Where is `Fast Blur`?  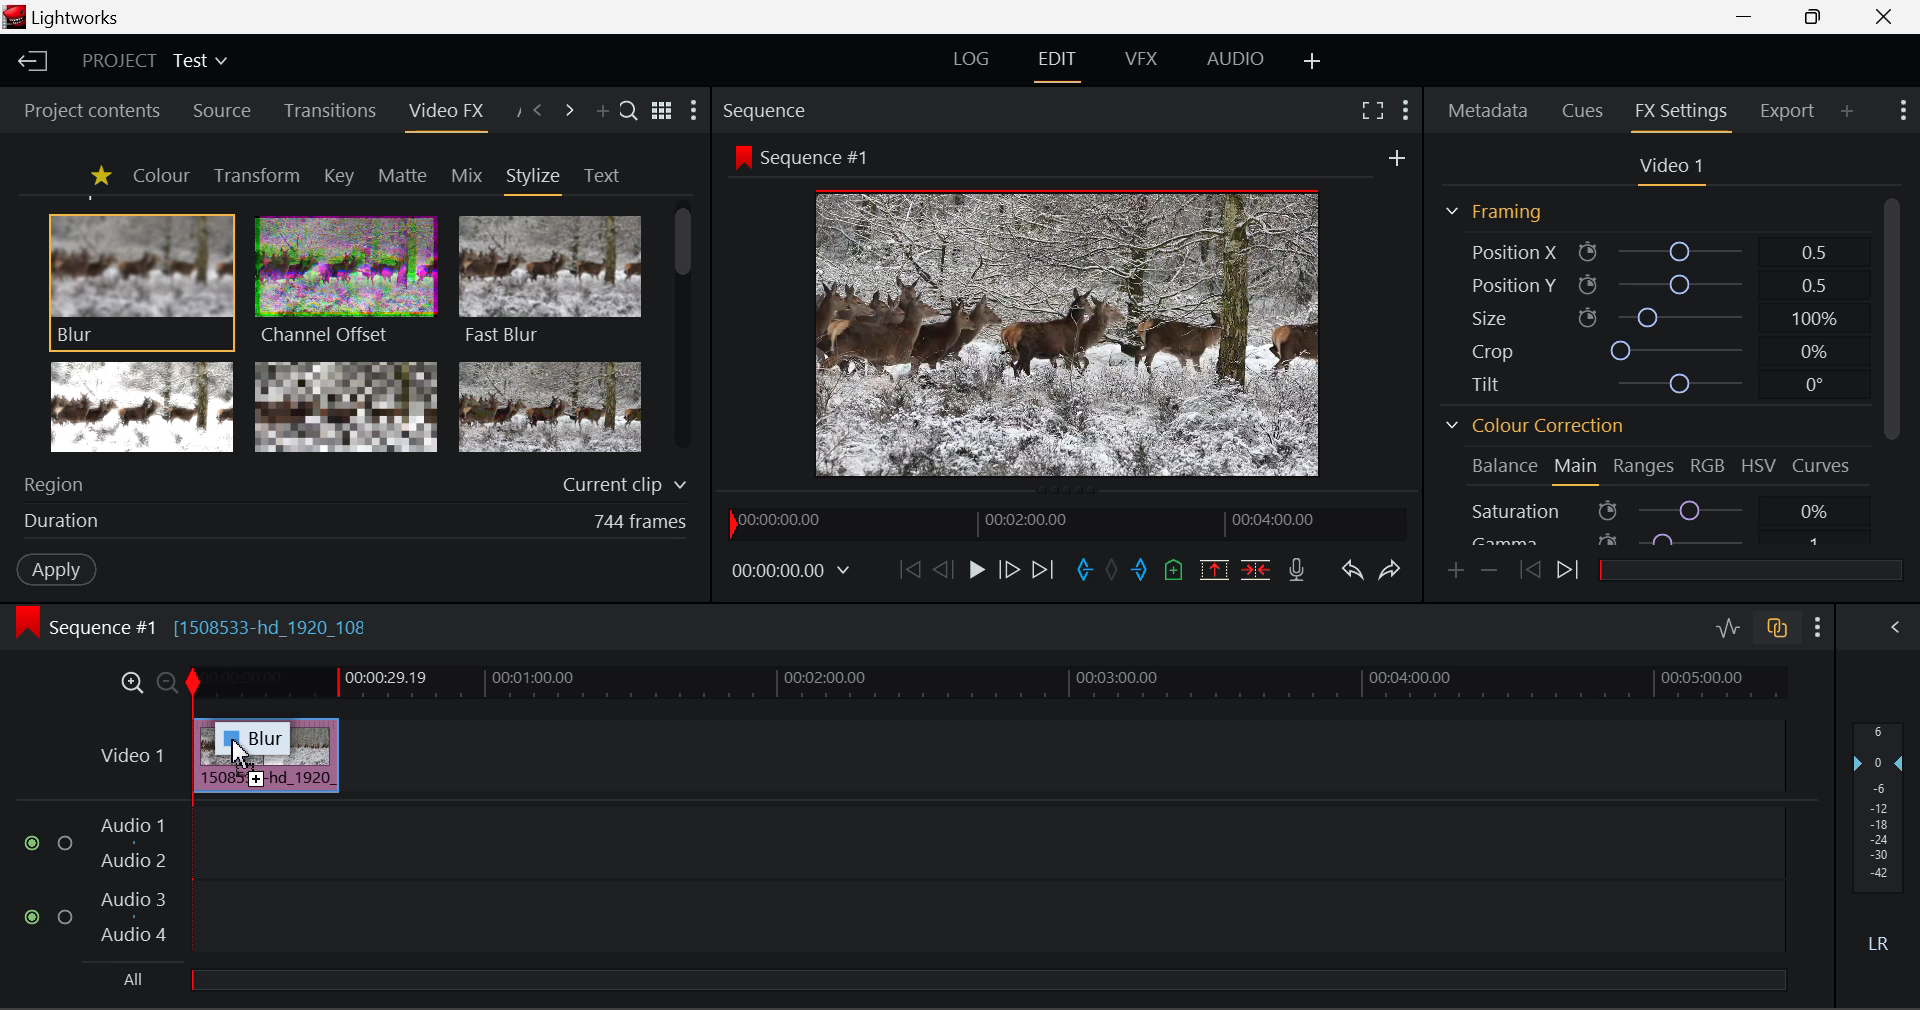
Fast Blur is located at coordinates (547, 277).